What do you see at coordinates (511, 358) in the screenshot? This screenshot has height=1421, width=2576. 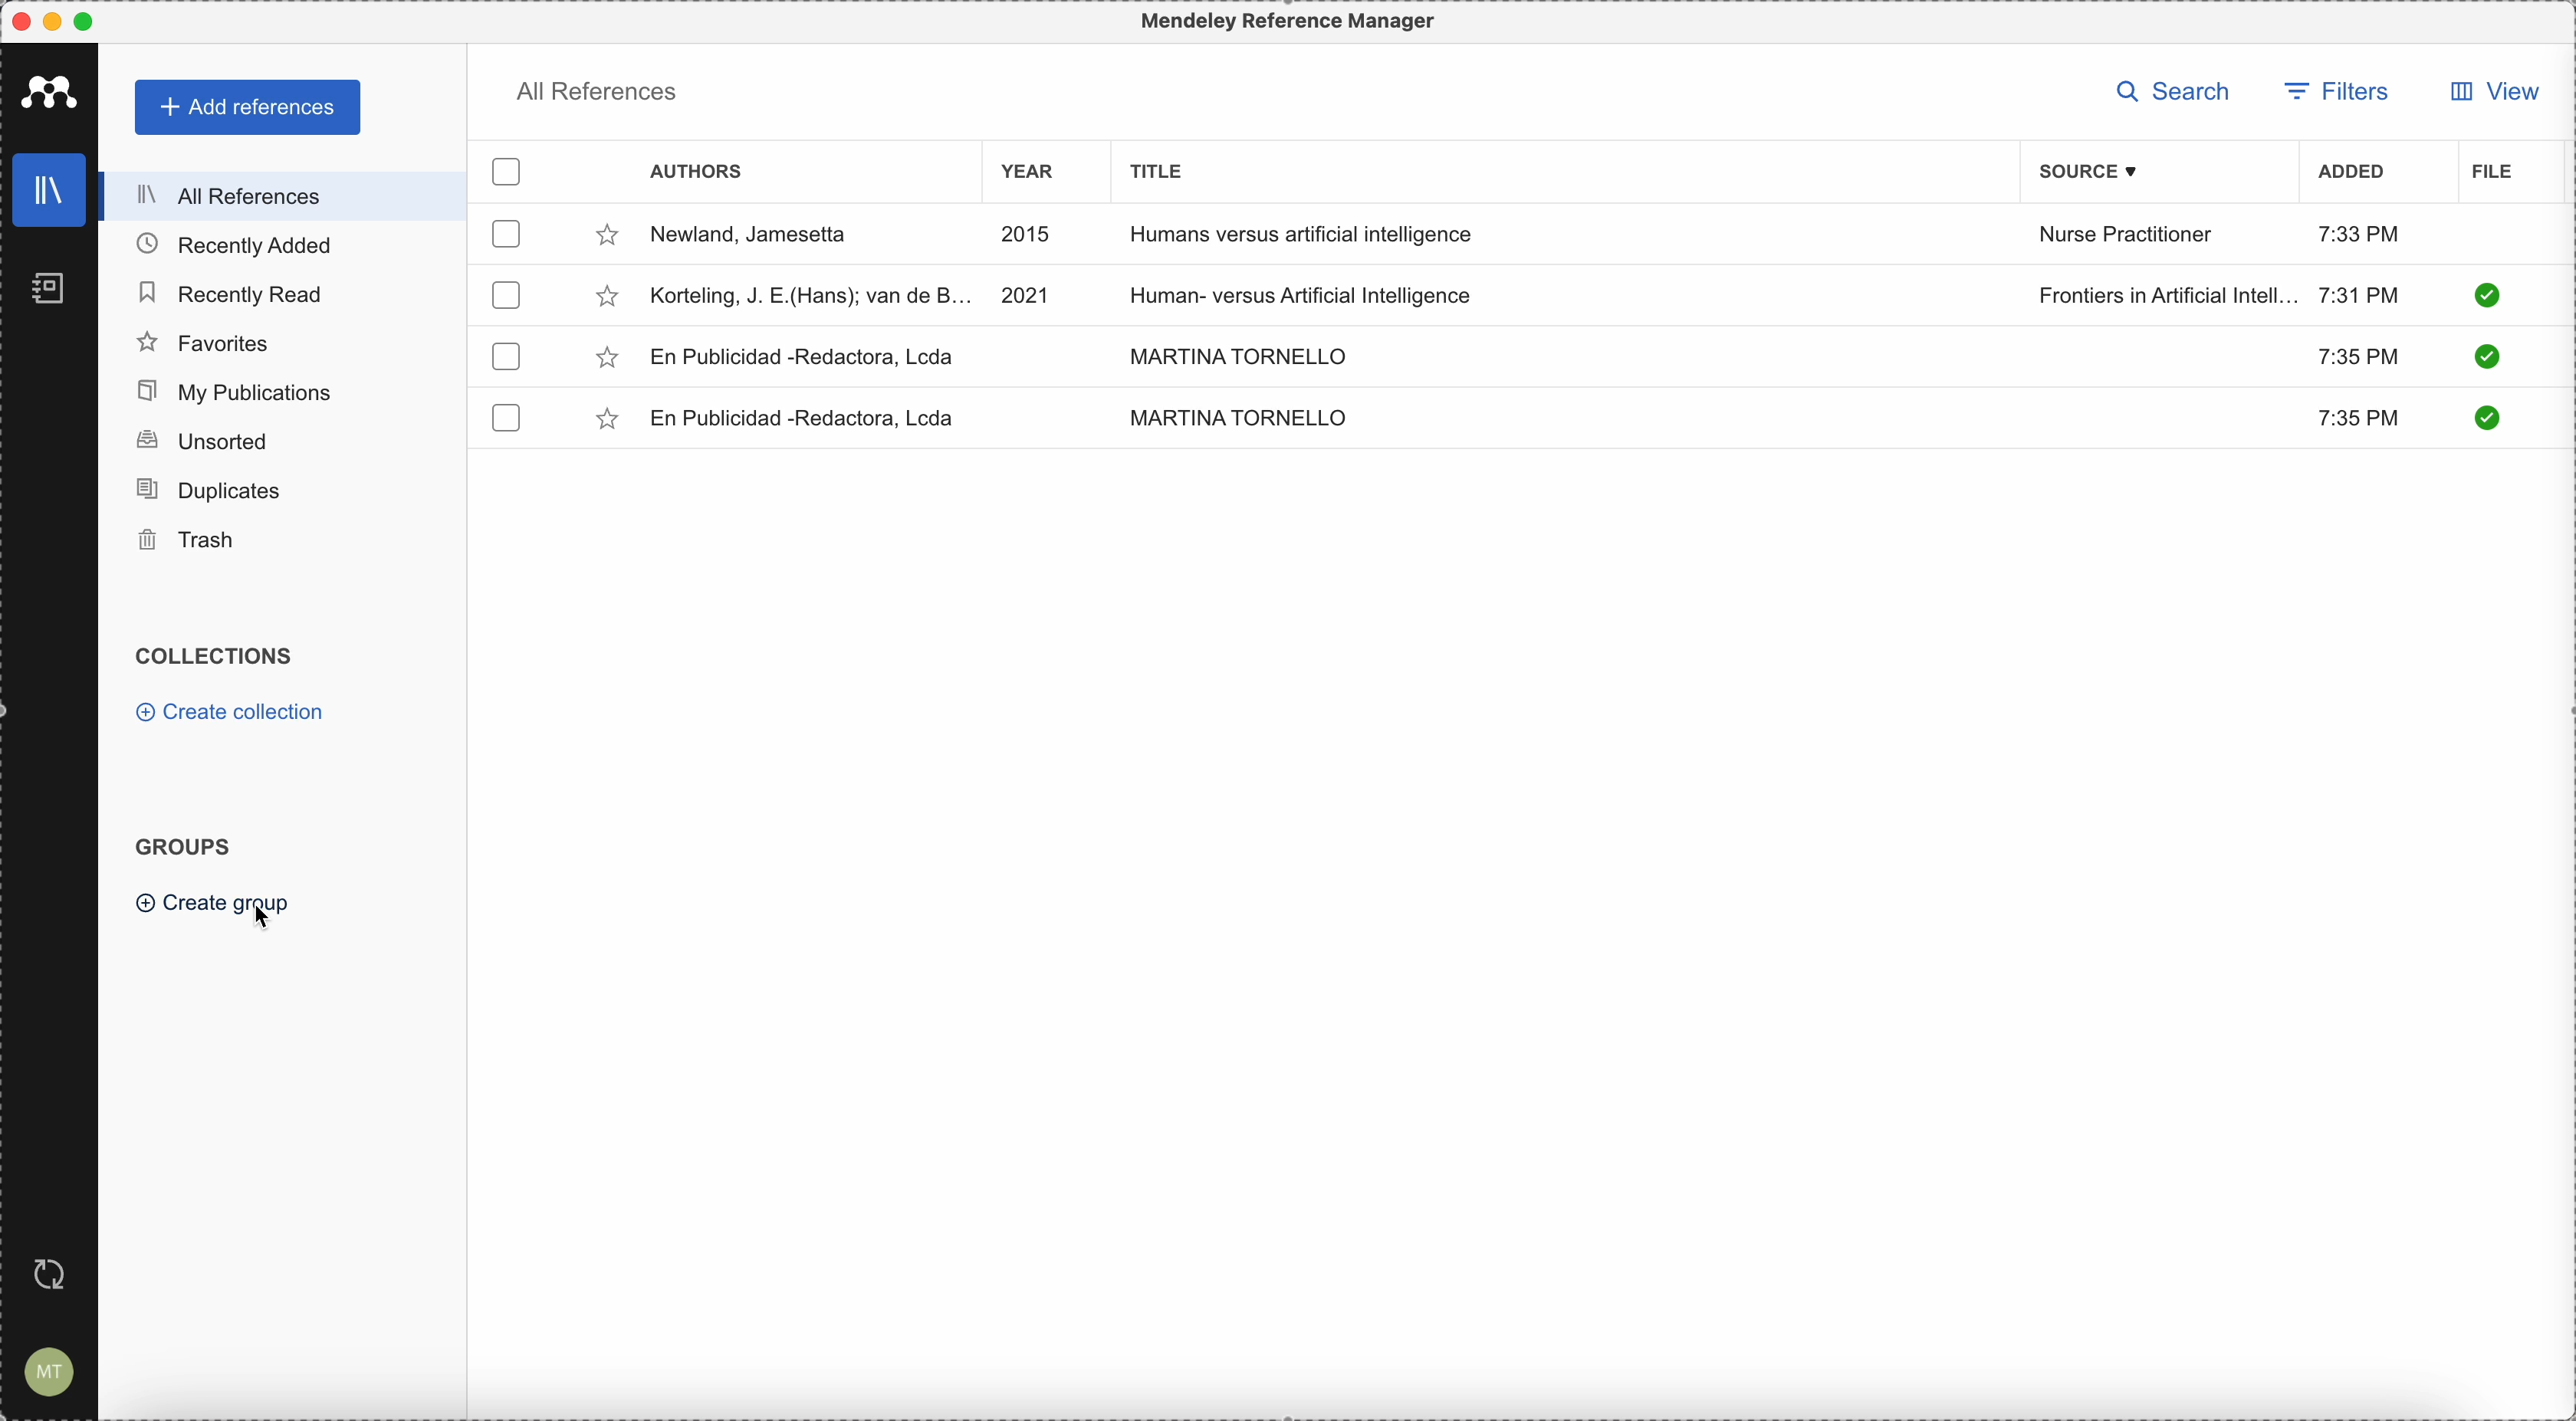 I see `checkbox` at bounding box center [511, 358].